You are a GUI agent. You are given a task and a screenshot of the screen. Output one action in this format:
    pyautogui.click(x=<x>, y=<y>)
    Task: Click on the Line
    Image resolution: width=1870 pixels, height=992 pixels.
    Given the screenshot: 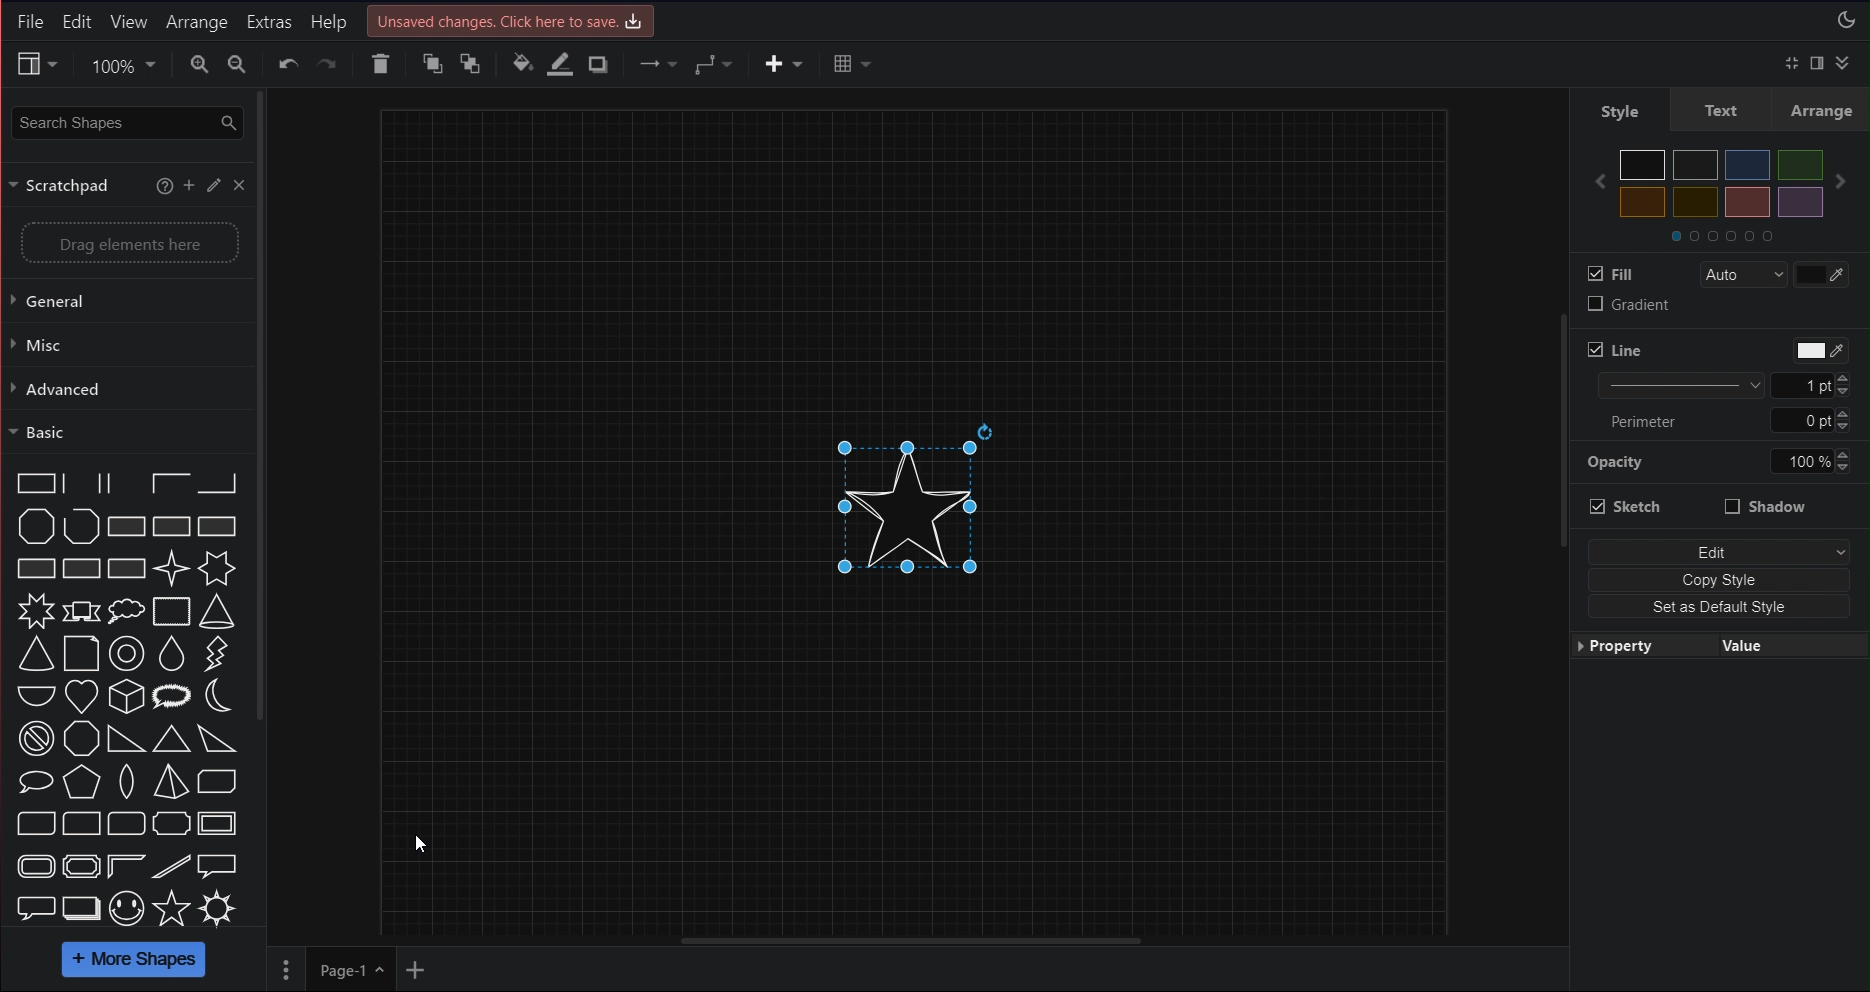 What is the action you would take?
    pyautogui.click(x=1617, y=350)
    